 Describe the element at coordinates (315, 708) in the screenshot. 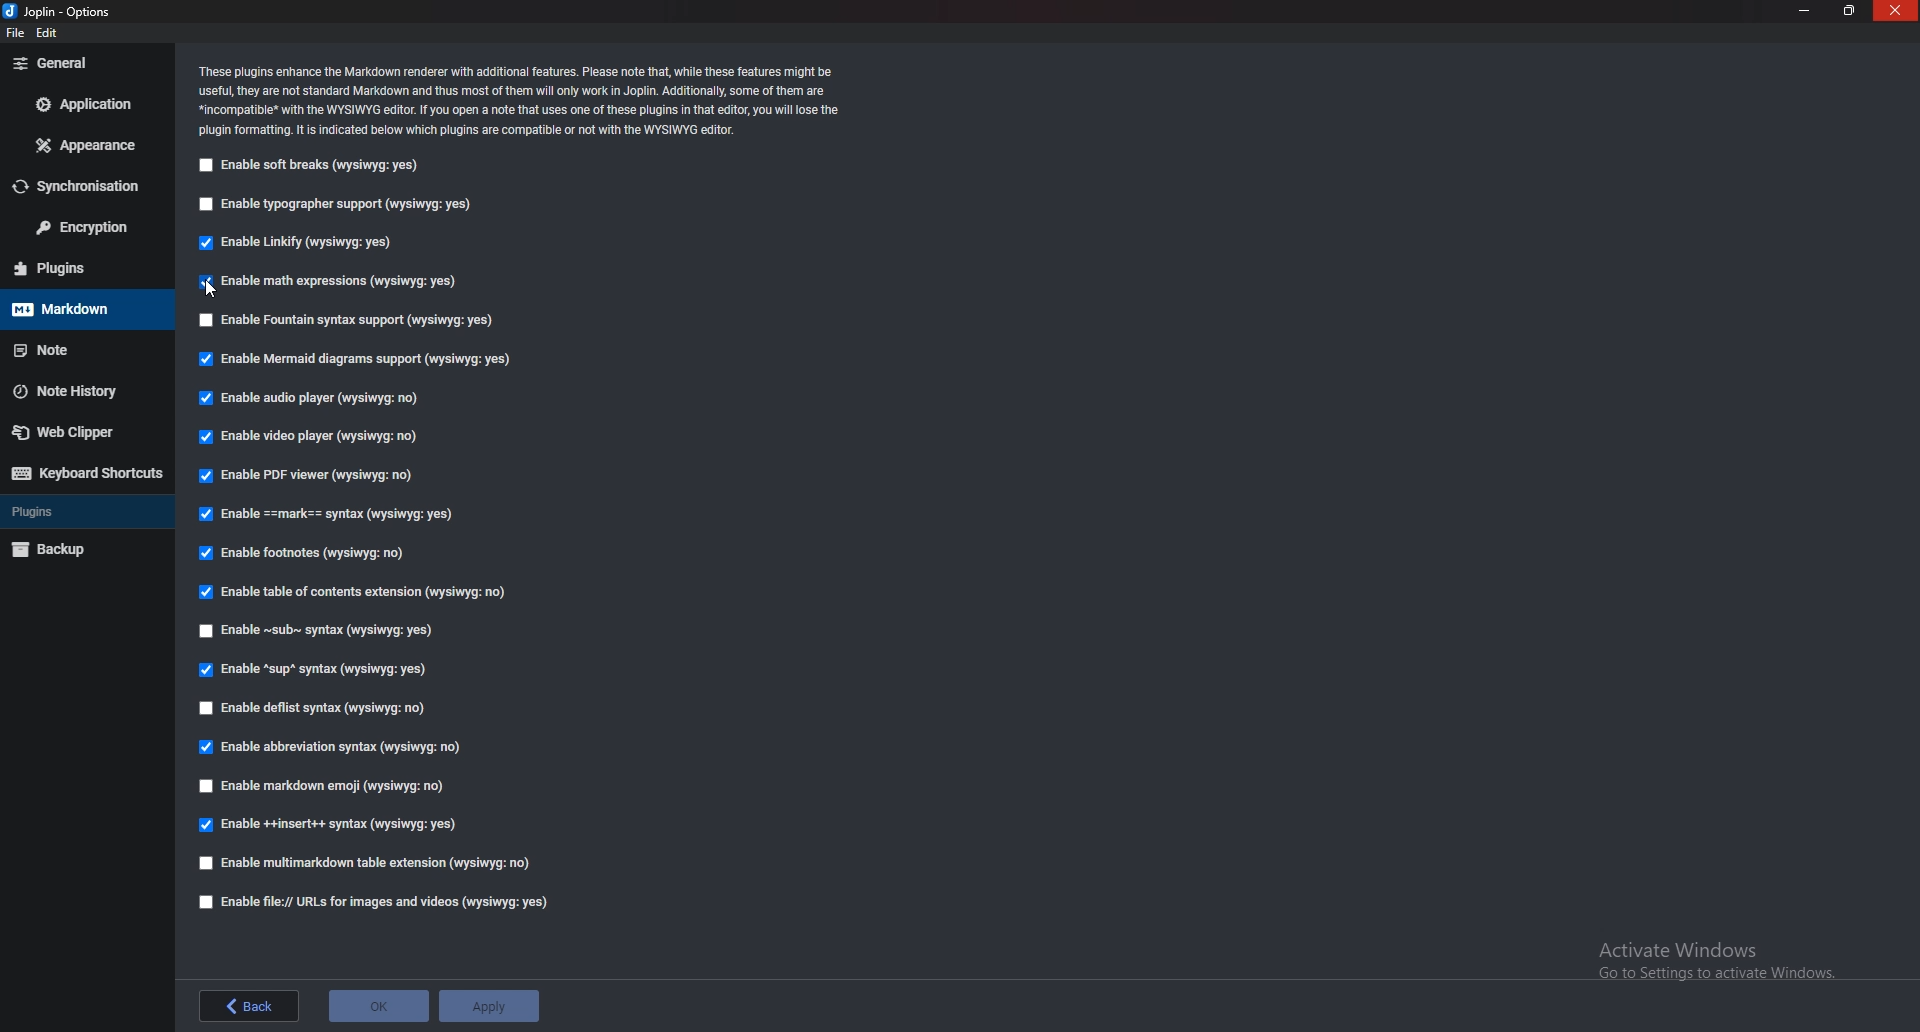

I see `enable deflist syntax` at that location.